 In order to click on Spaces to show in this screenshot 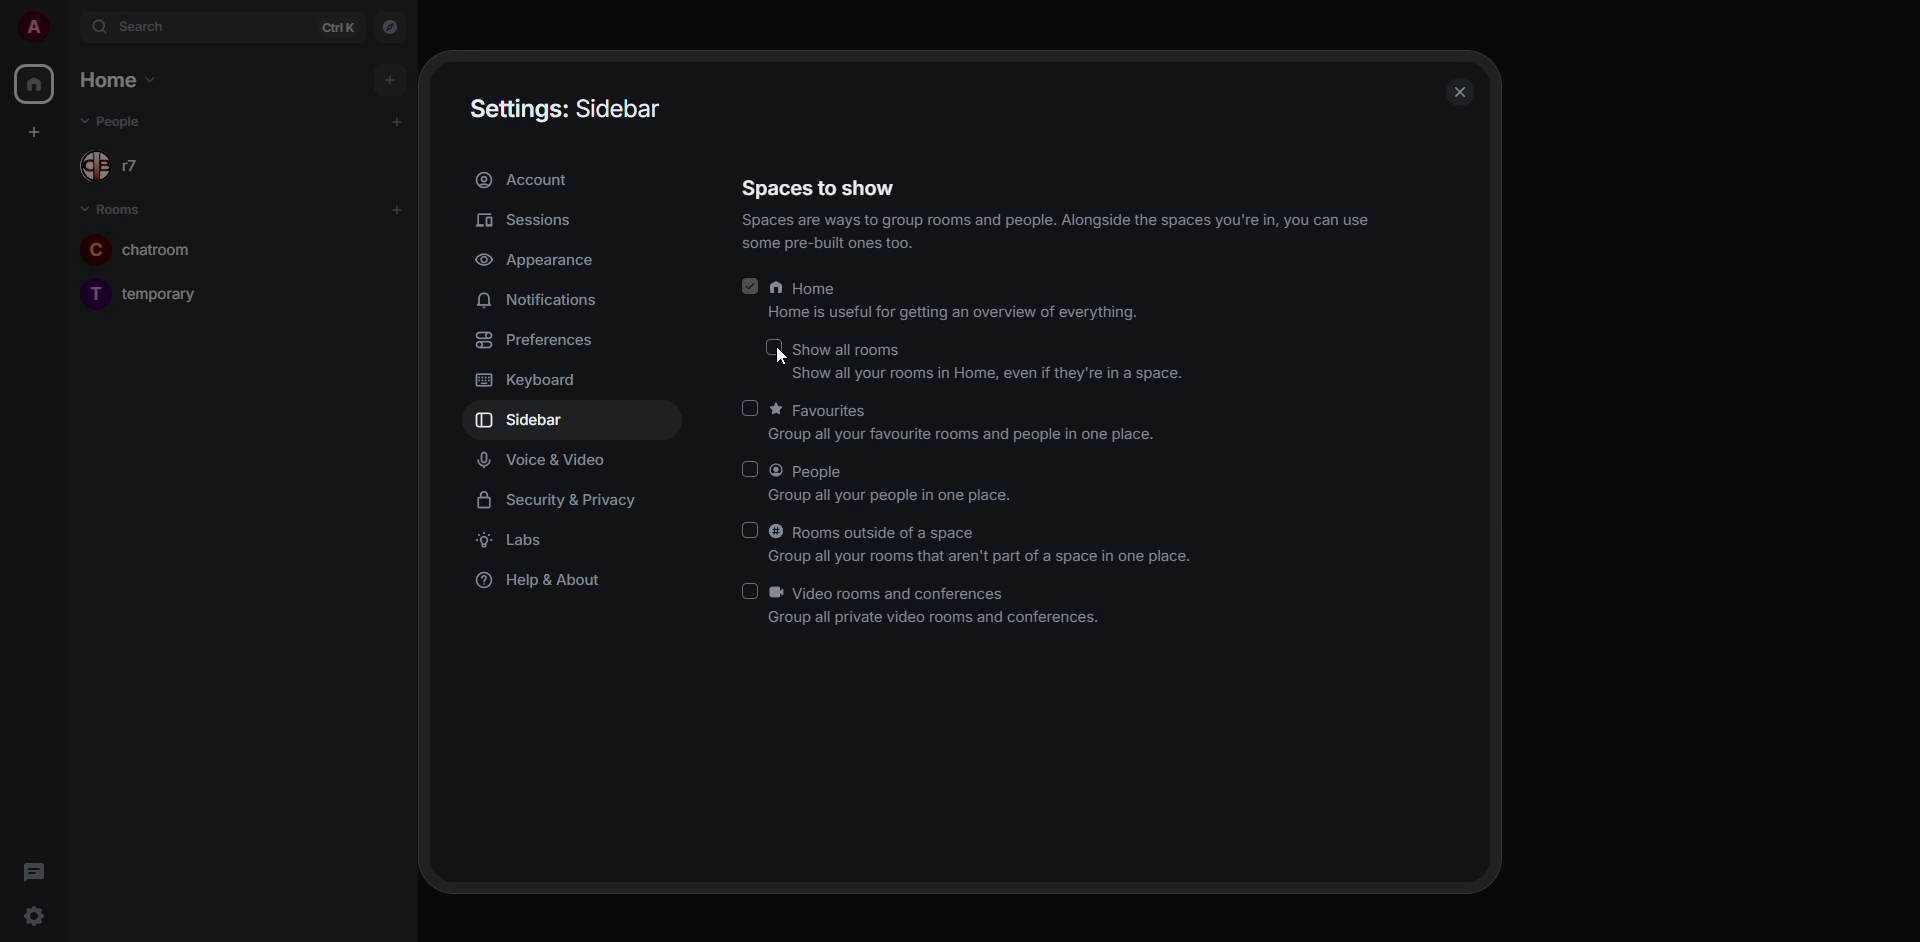, I will do `click(822, 184)`.